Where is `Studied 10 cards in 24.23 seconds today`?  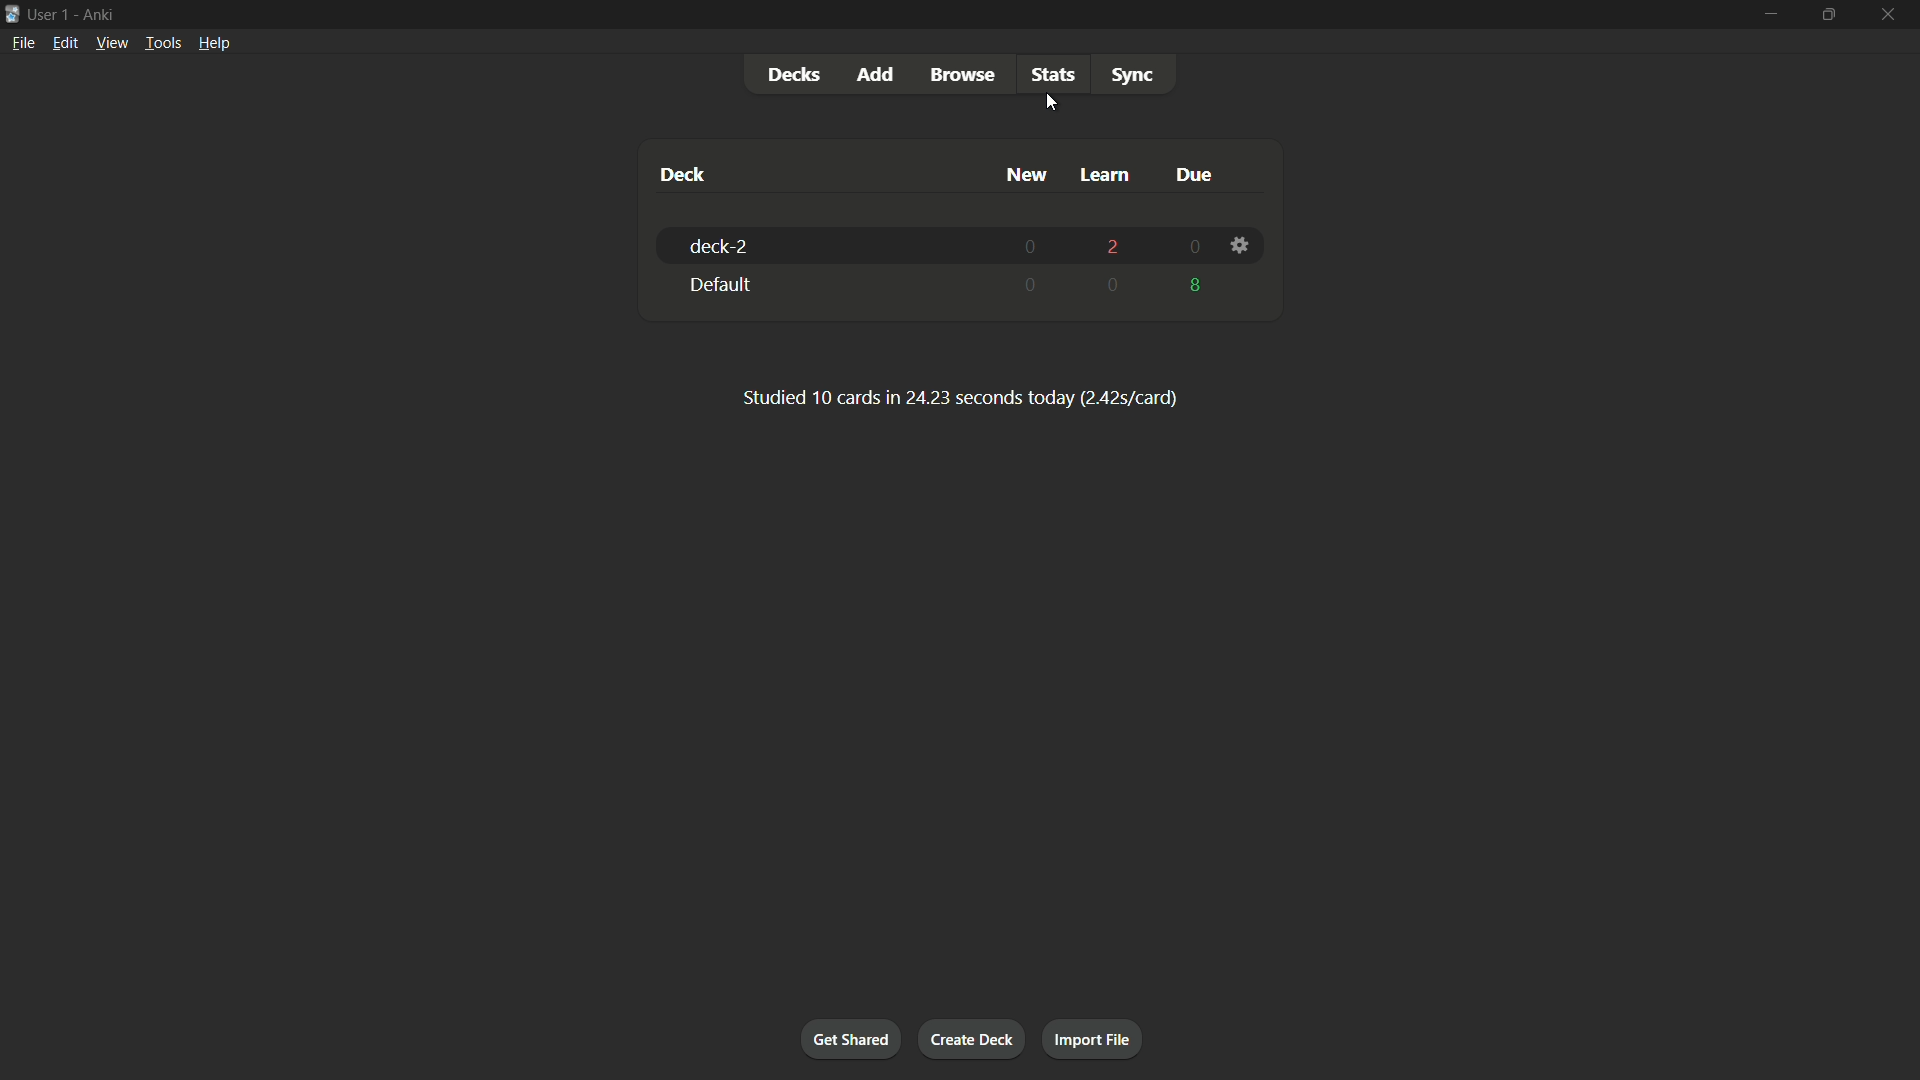 Studied 10 cards in 24.23 seconds today is located at coordinates (959, 396).